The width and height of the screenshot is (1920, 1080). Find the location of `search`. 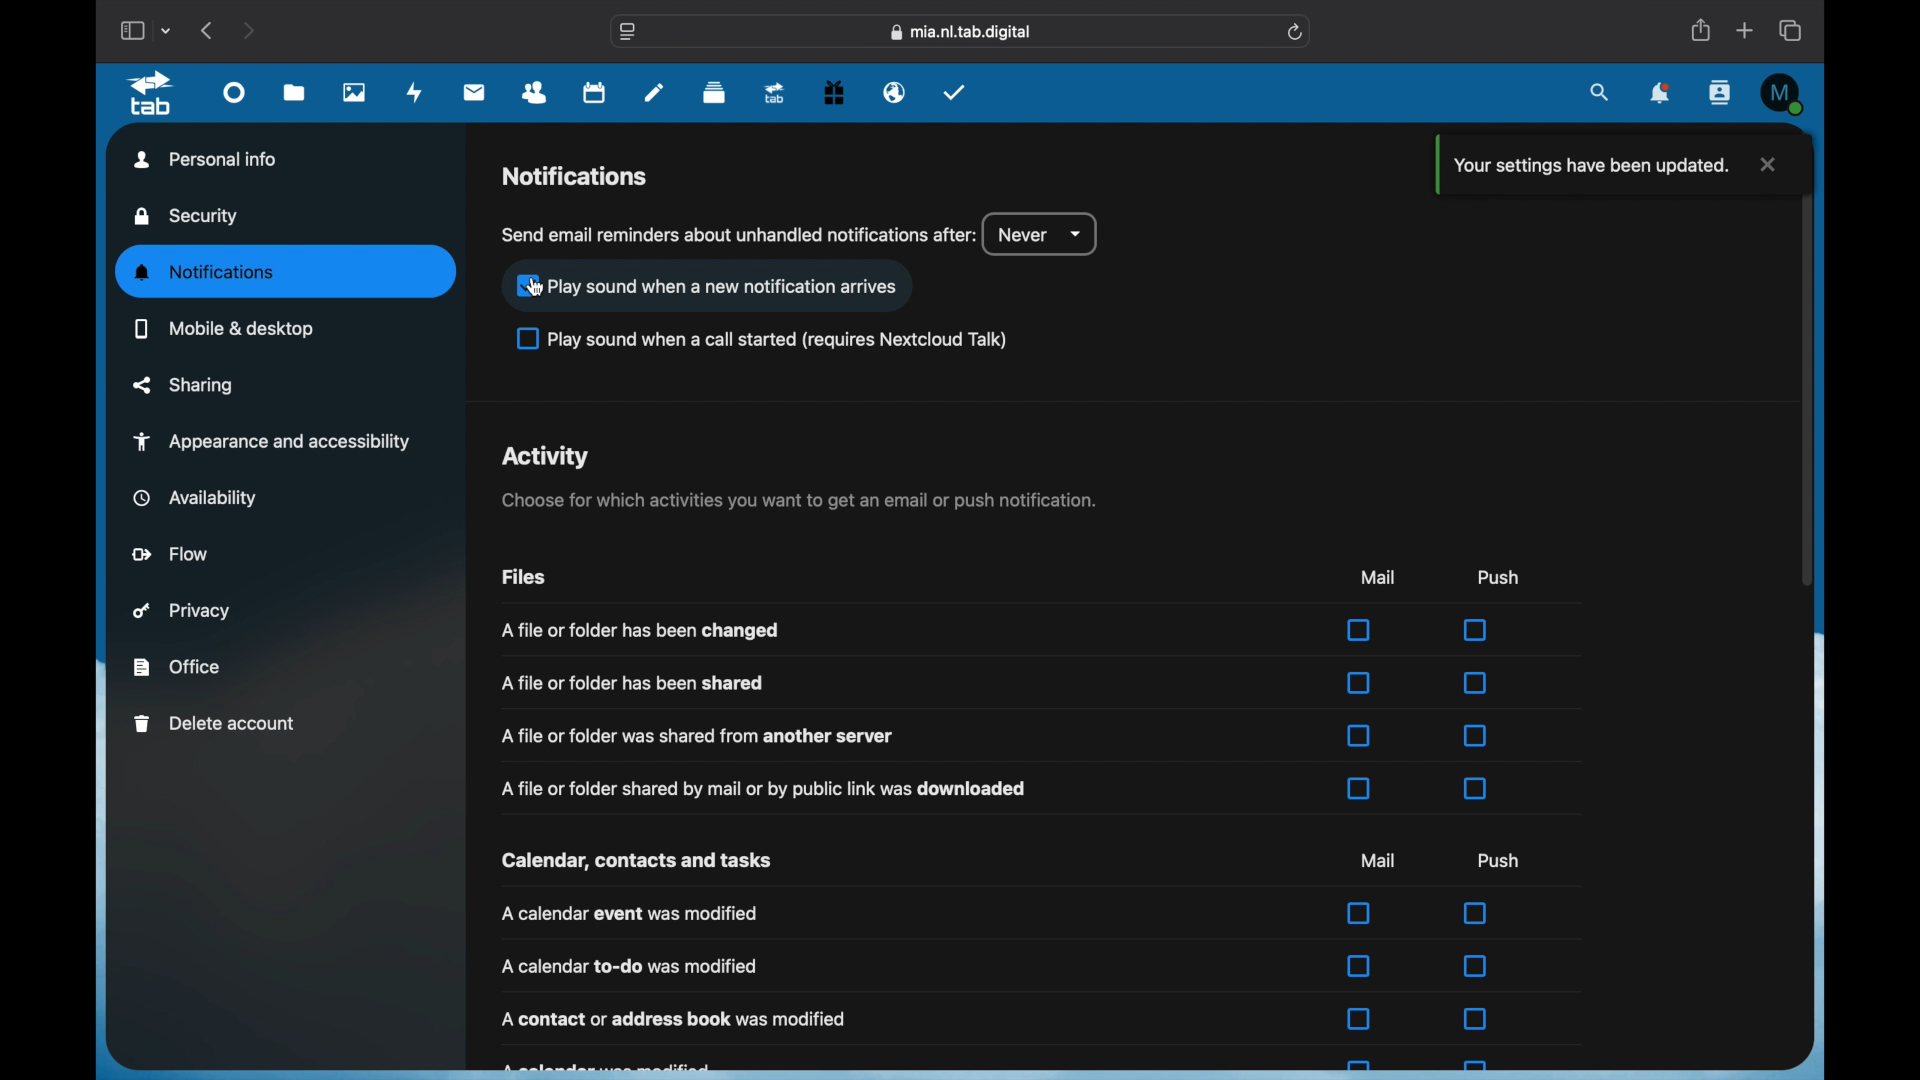

search is located at coordinates (1601, 91).